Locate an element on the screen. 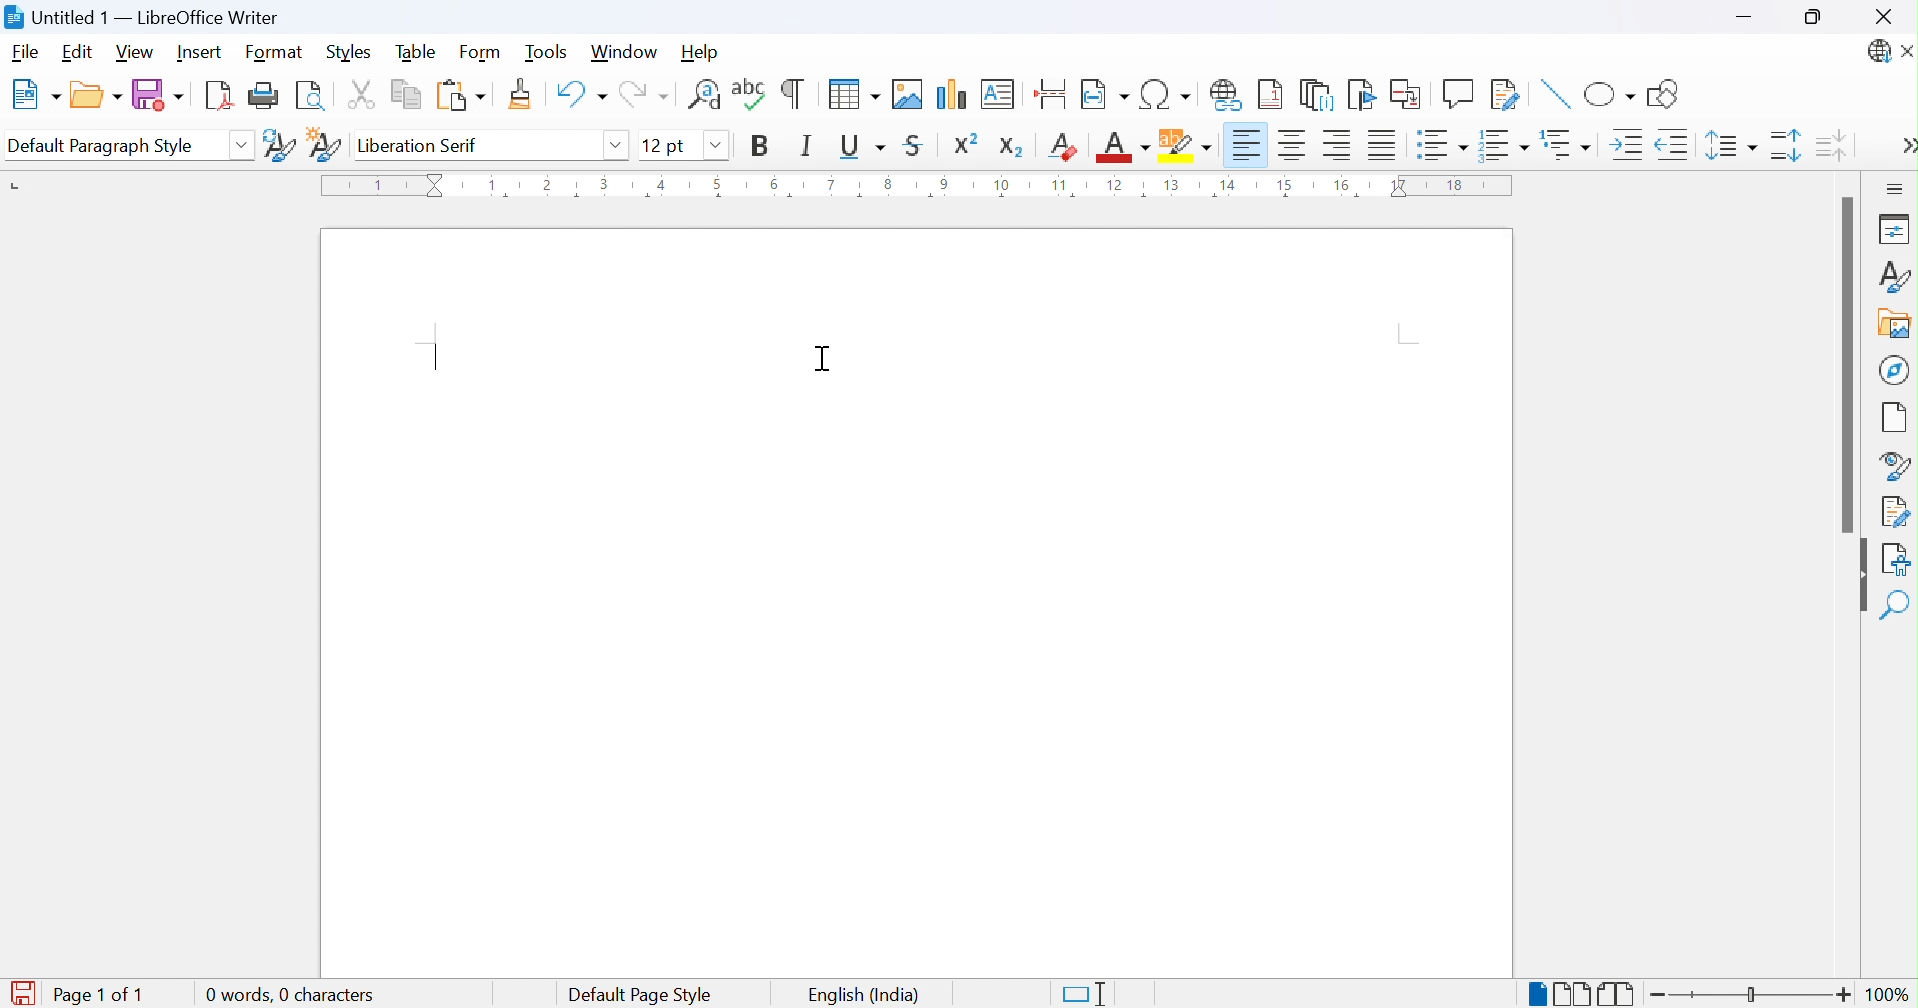  Help is located at coordinates (703, 53).